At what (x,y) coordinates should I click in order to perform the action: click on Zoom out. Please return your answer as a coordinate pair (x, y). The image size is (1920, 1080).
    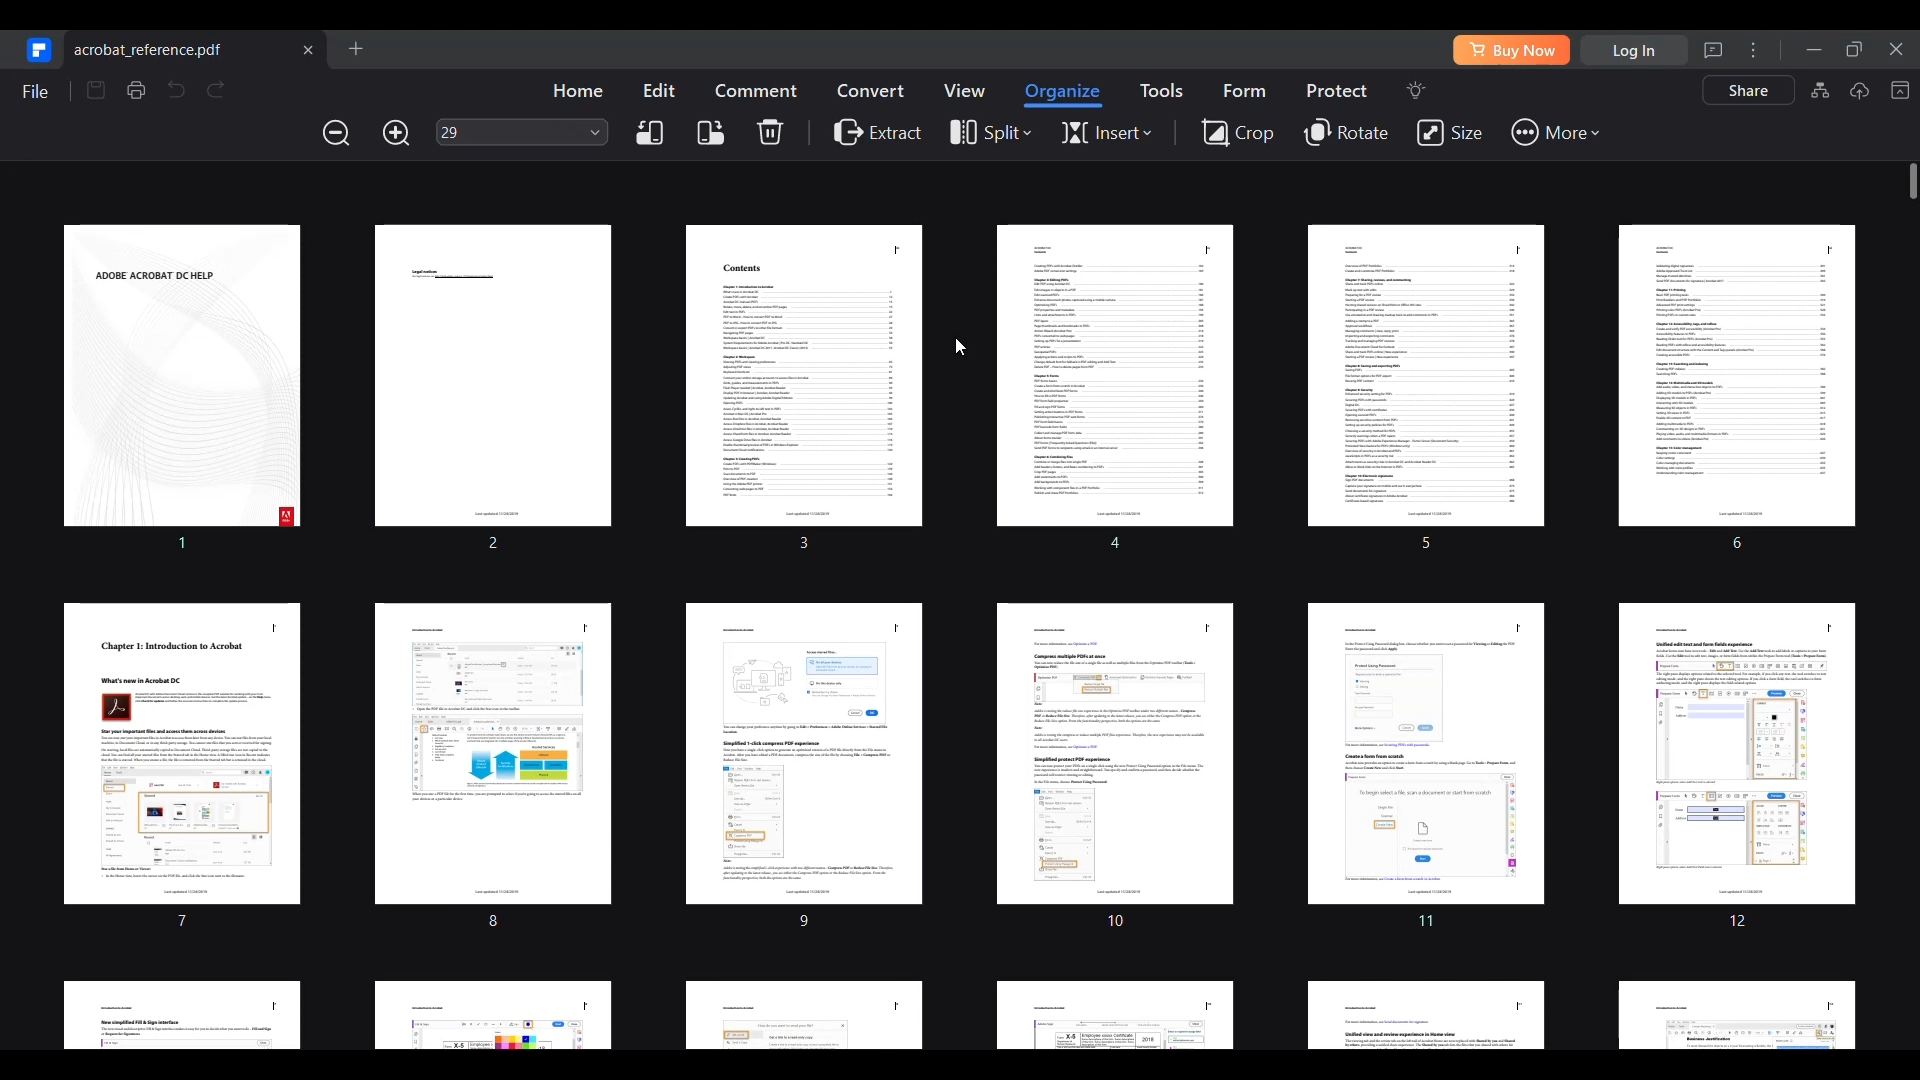
    Looking at the image, I should click on (337, 132).